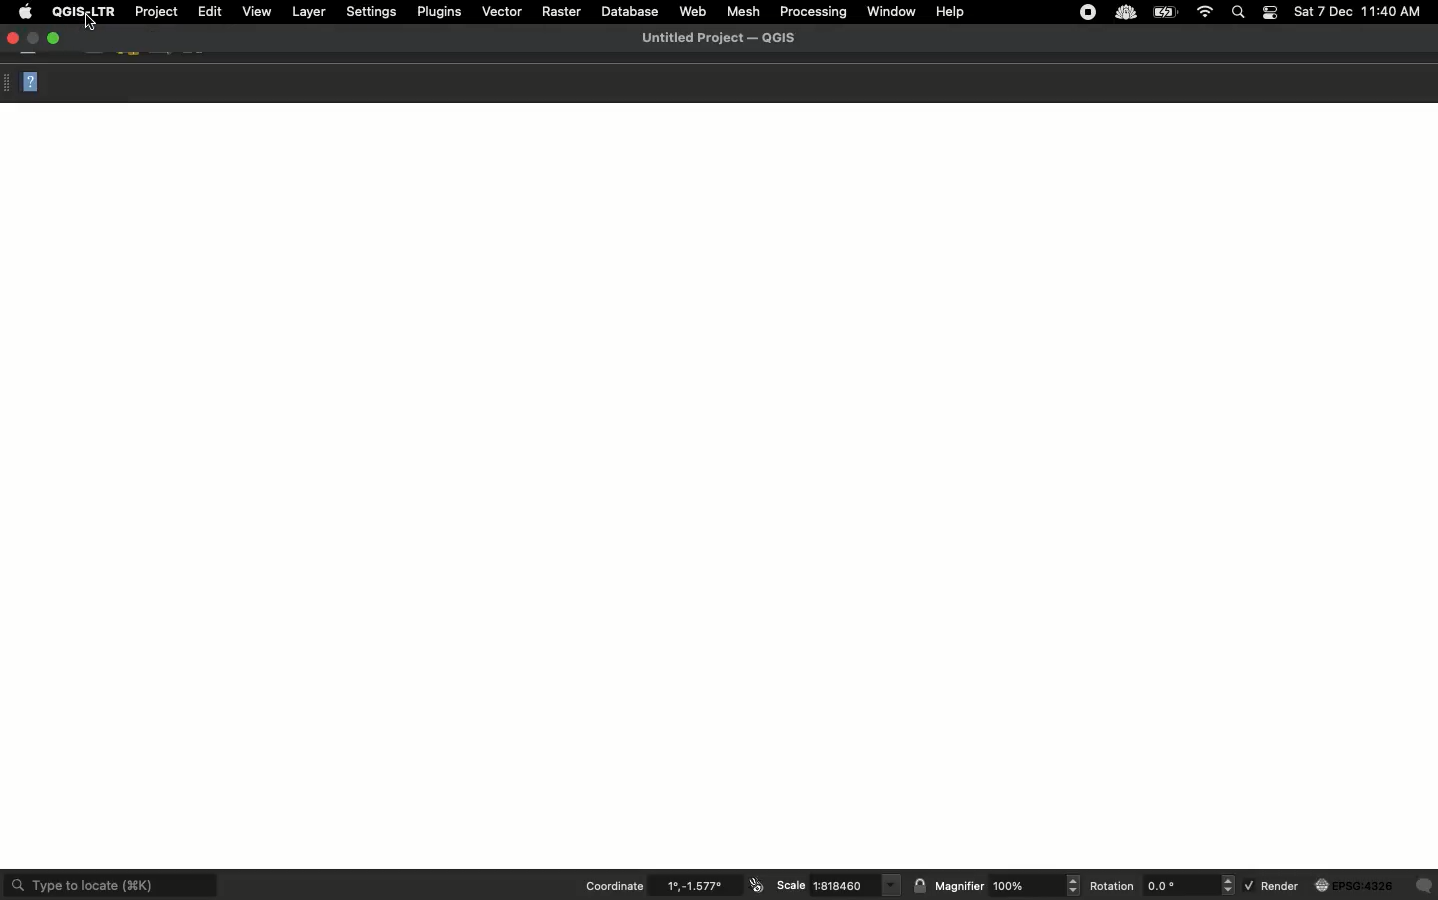  Describe the element at coordinates (9, 81) in the screenshot. I see `Options` at that location.